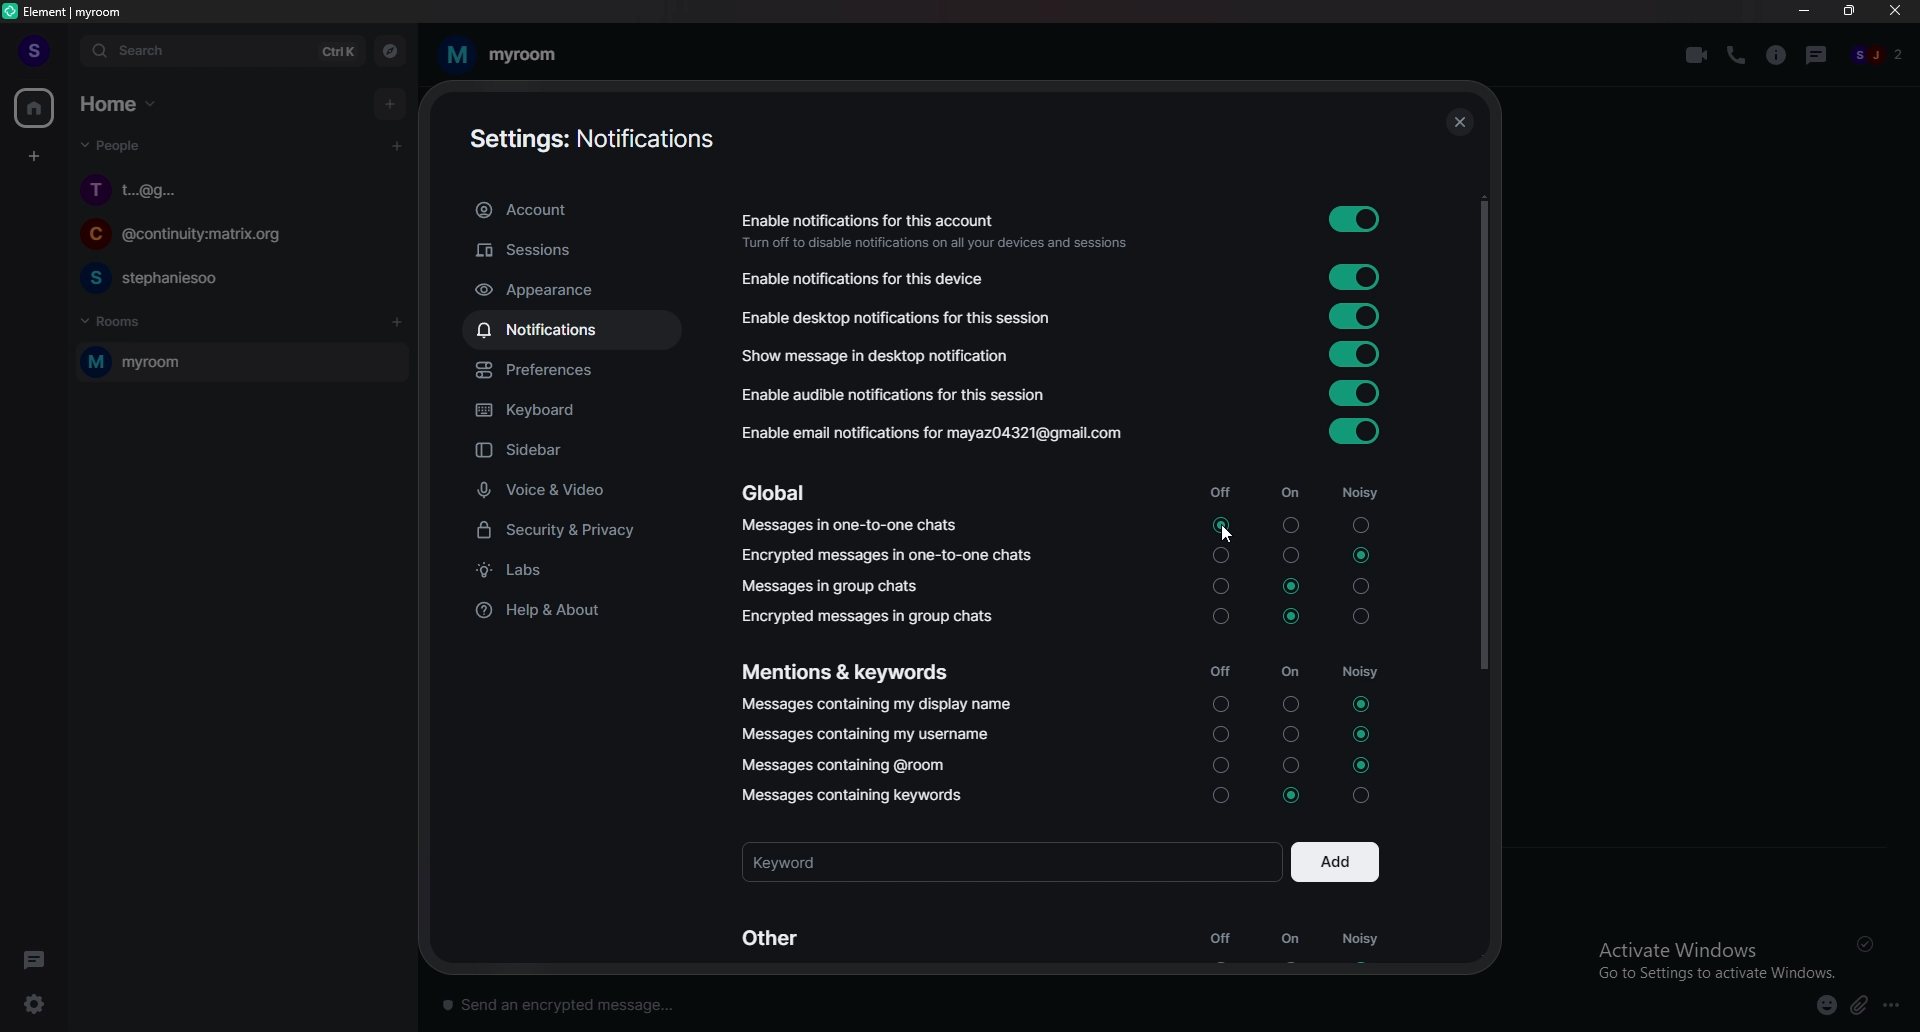  Describe the element at coordinates (1827, 1006) in the screenshot. I see `emoji` at that location.